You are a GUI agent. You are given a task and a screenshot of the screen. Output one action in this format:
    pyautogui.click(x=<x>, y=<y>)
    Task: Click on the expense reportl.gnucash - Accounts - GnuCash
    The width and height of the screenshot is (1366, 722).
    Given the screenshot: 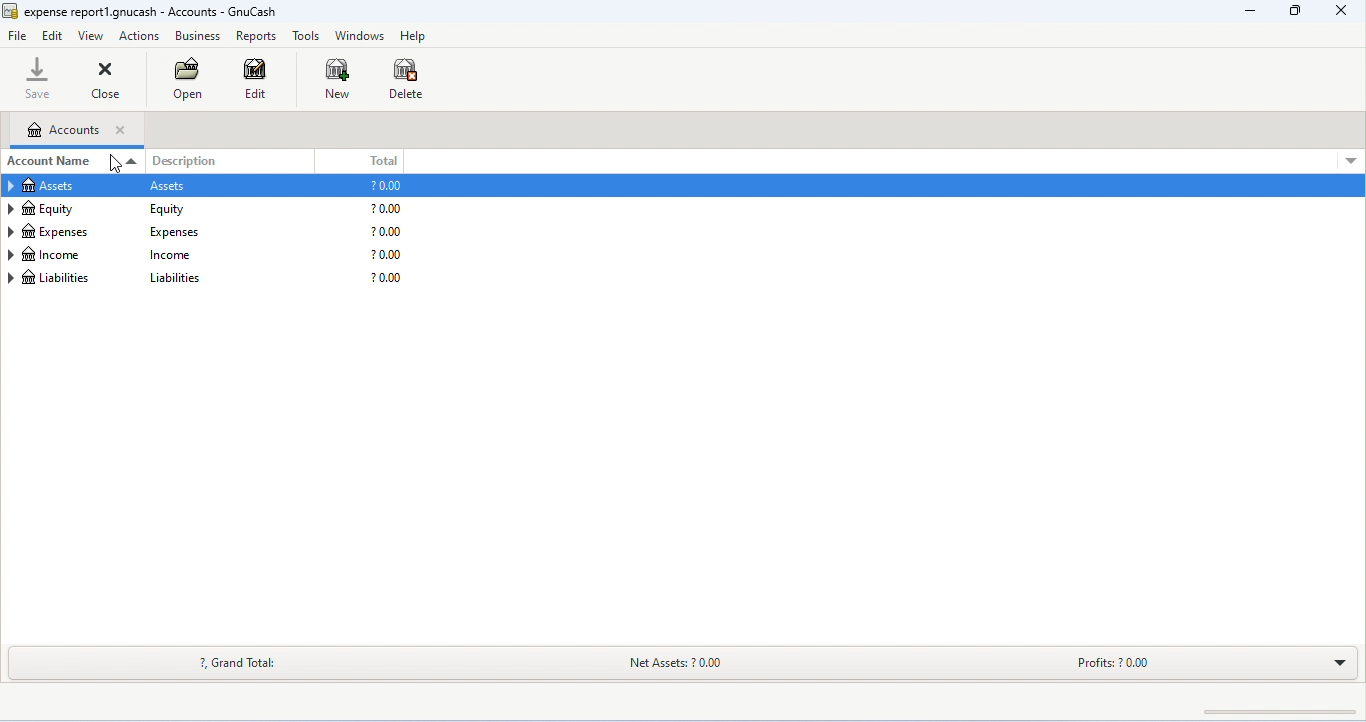 What is the action you would take?
    pyautogui.click(x=169, y=13)
    